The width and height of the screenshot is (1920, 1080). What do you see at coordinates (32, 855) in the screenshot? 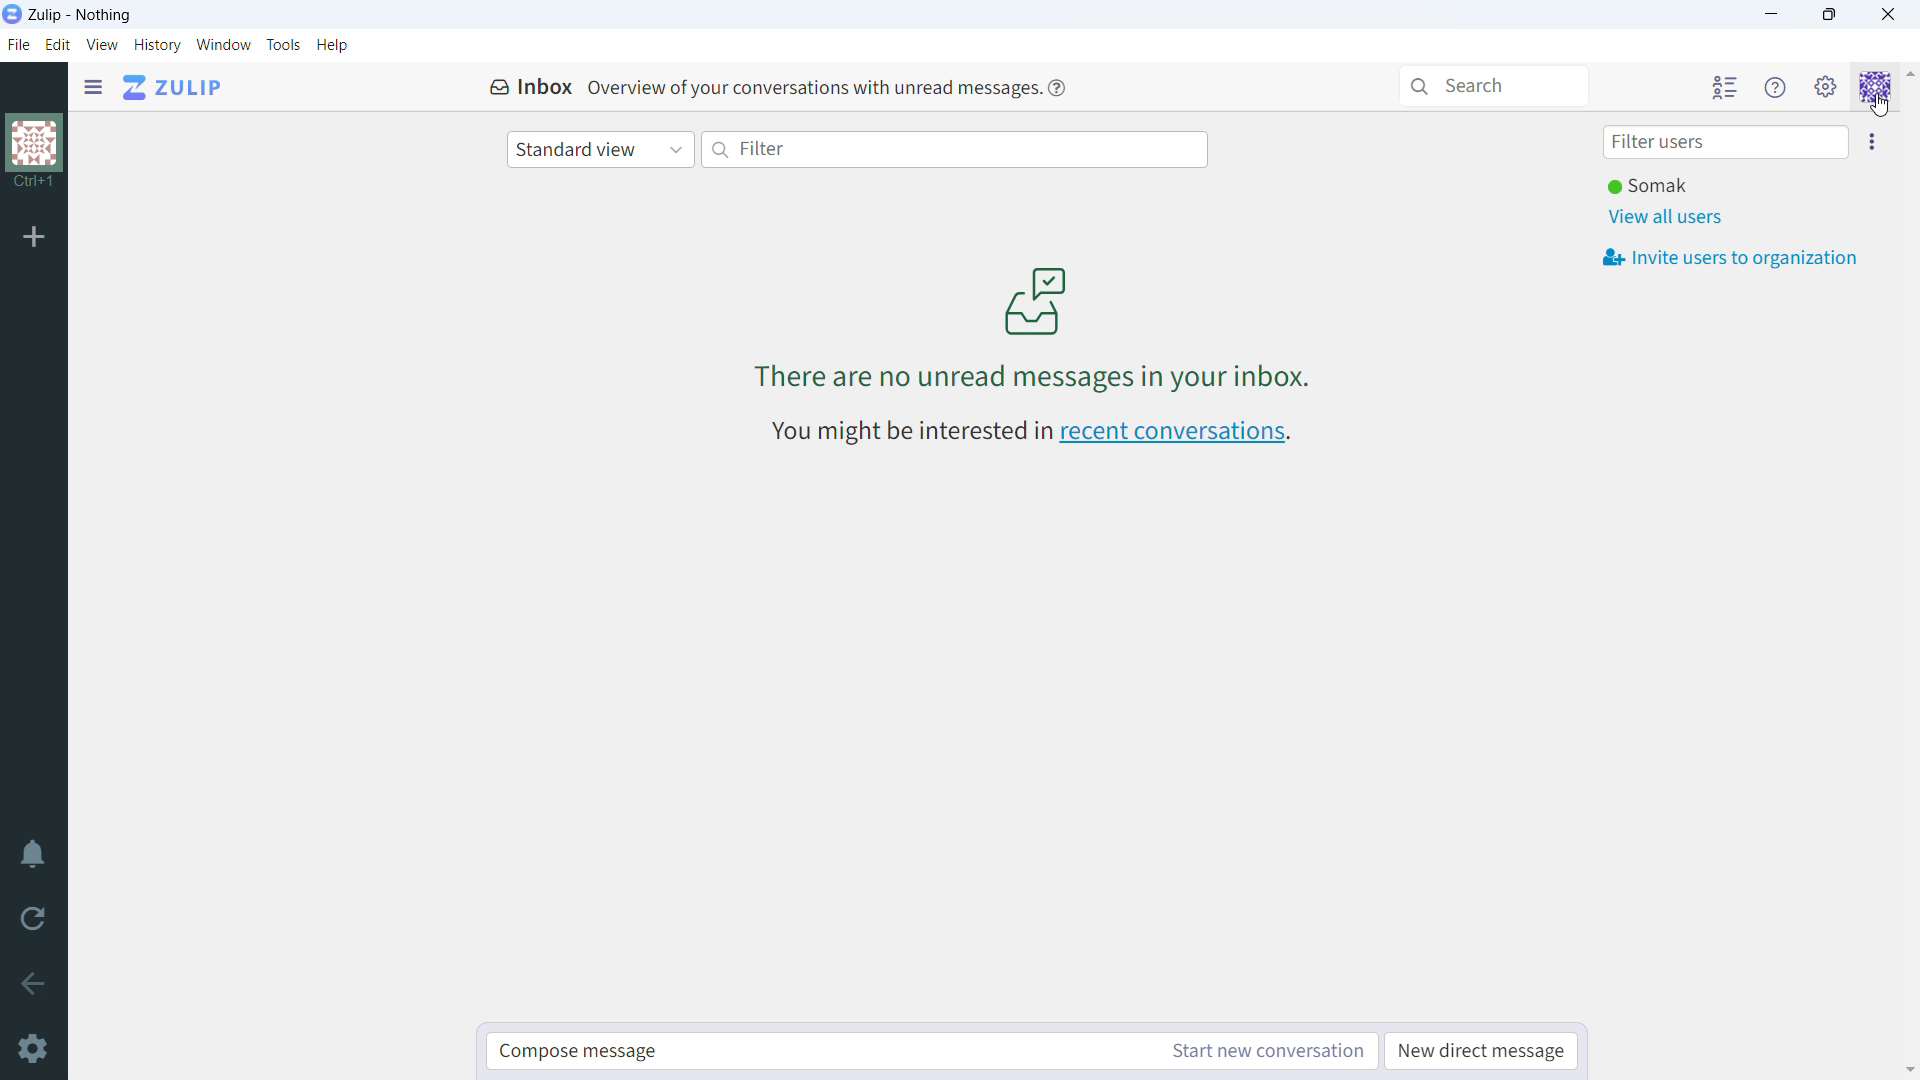
I see `enable do not disturb` at bounding box center [32, 855].